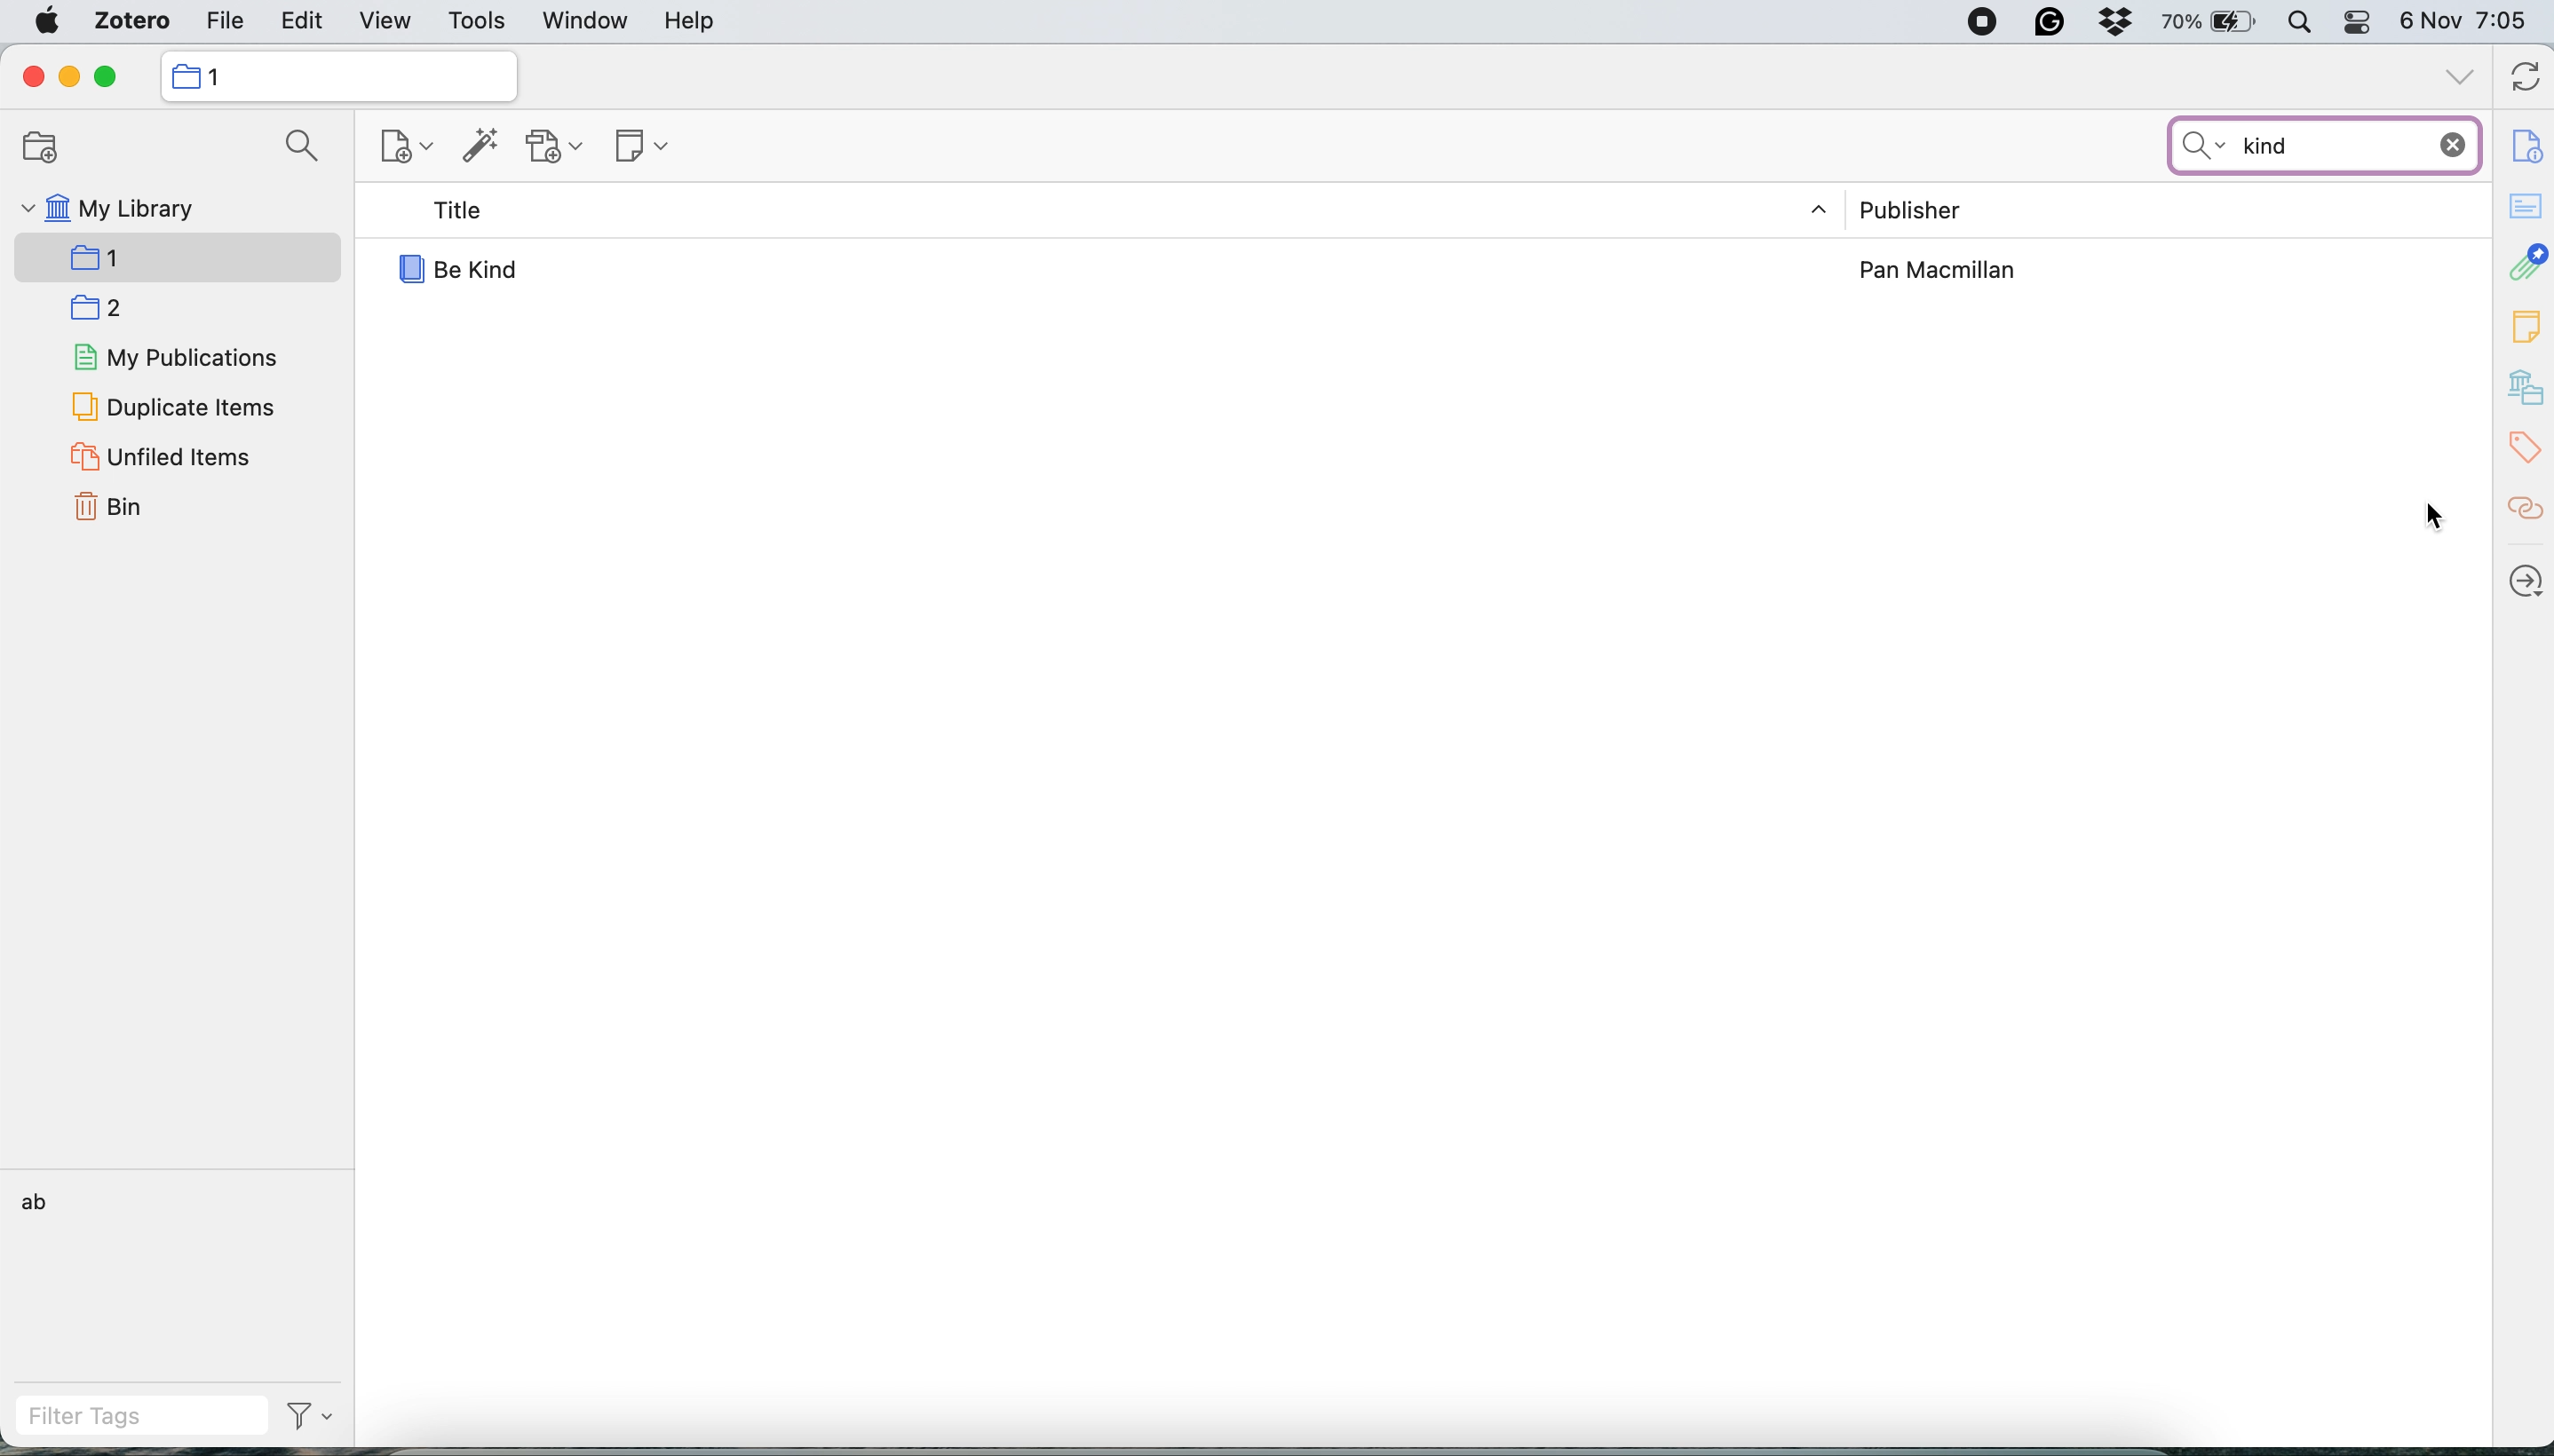 The width and height of the screenshot is (2554, 1456). Describe the element at coordinates (703, 23) in the screenshot. I see `help` at that location.